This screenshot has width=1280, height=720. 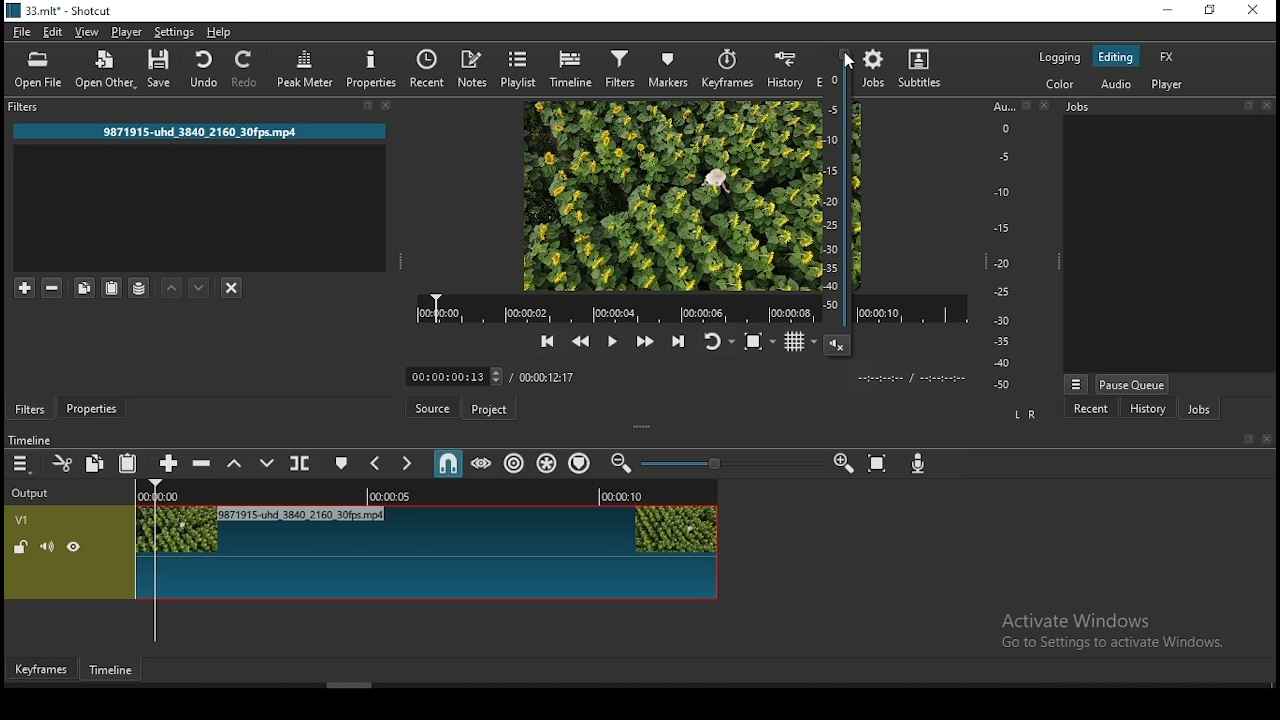 What do you see at coordinates (107, 70) in the screenshot?
I see `open other` at bounding box center [107, 70].